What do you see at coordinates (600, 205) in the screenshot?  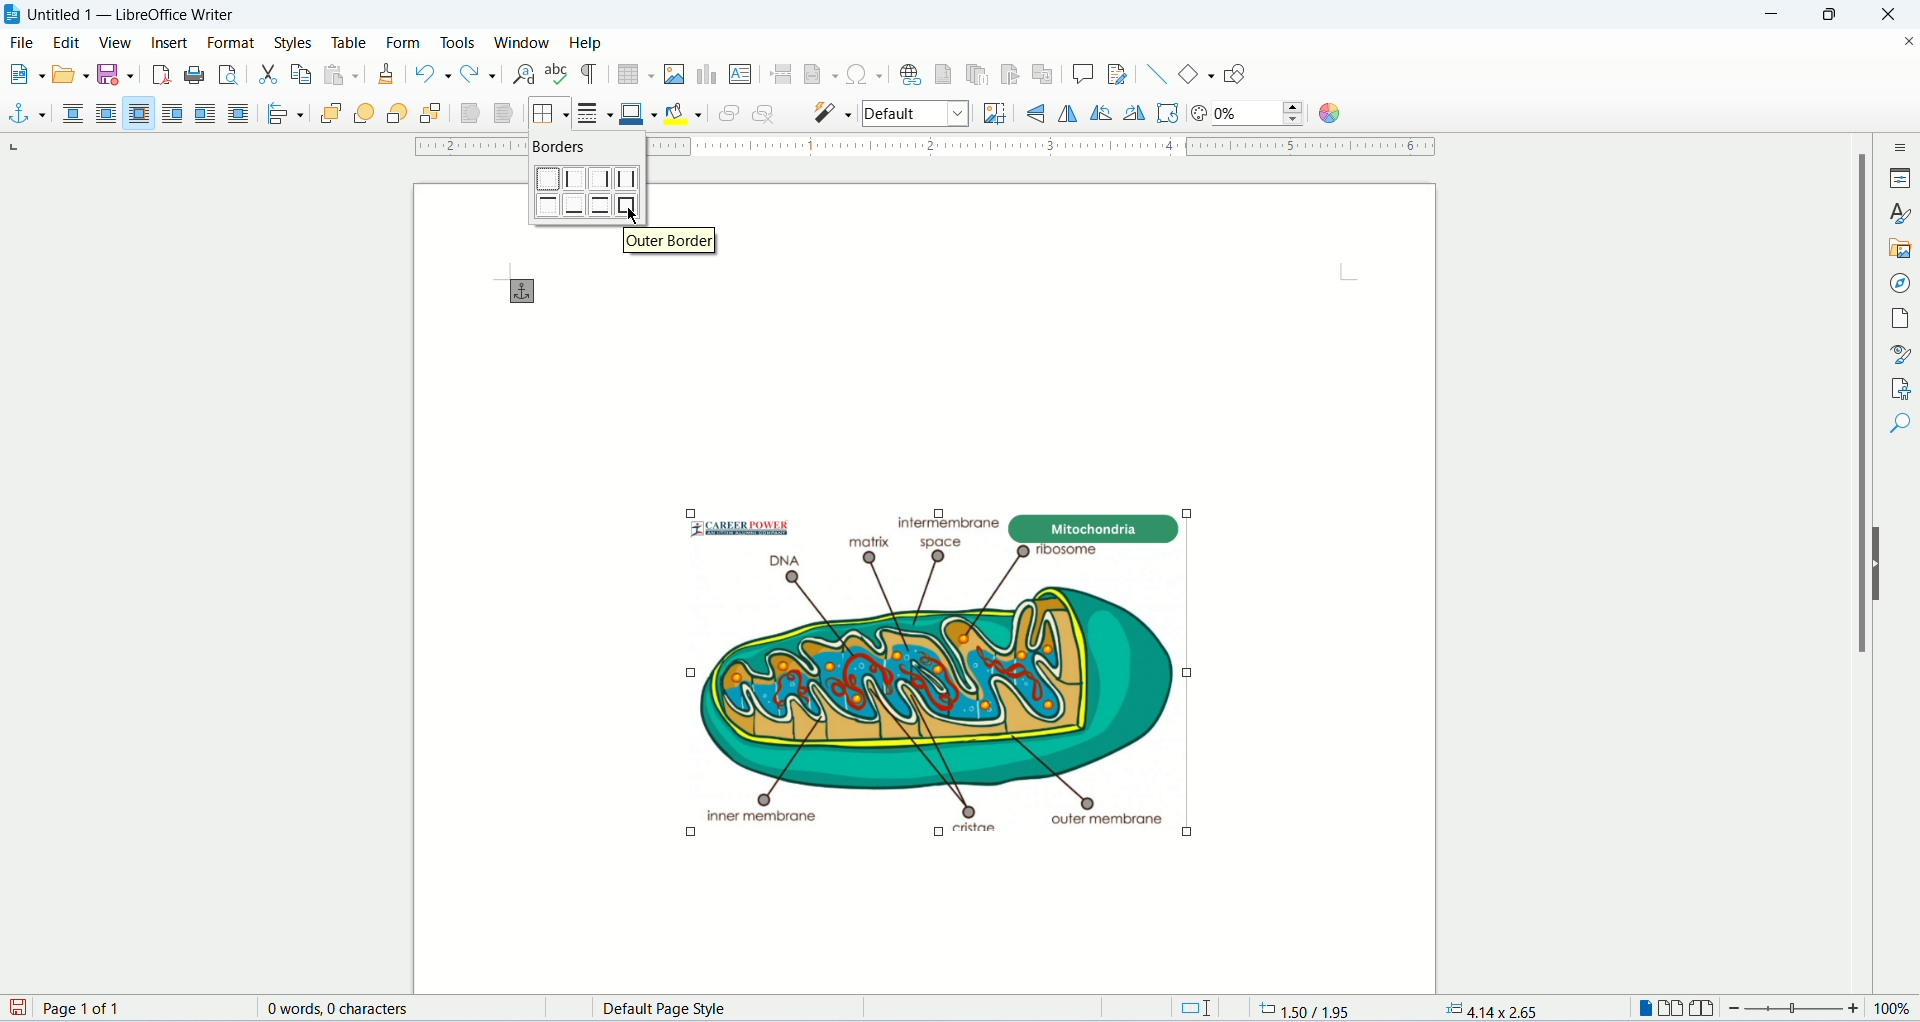 I see `top and bottom border` at bounding box center [600, 205].